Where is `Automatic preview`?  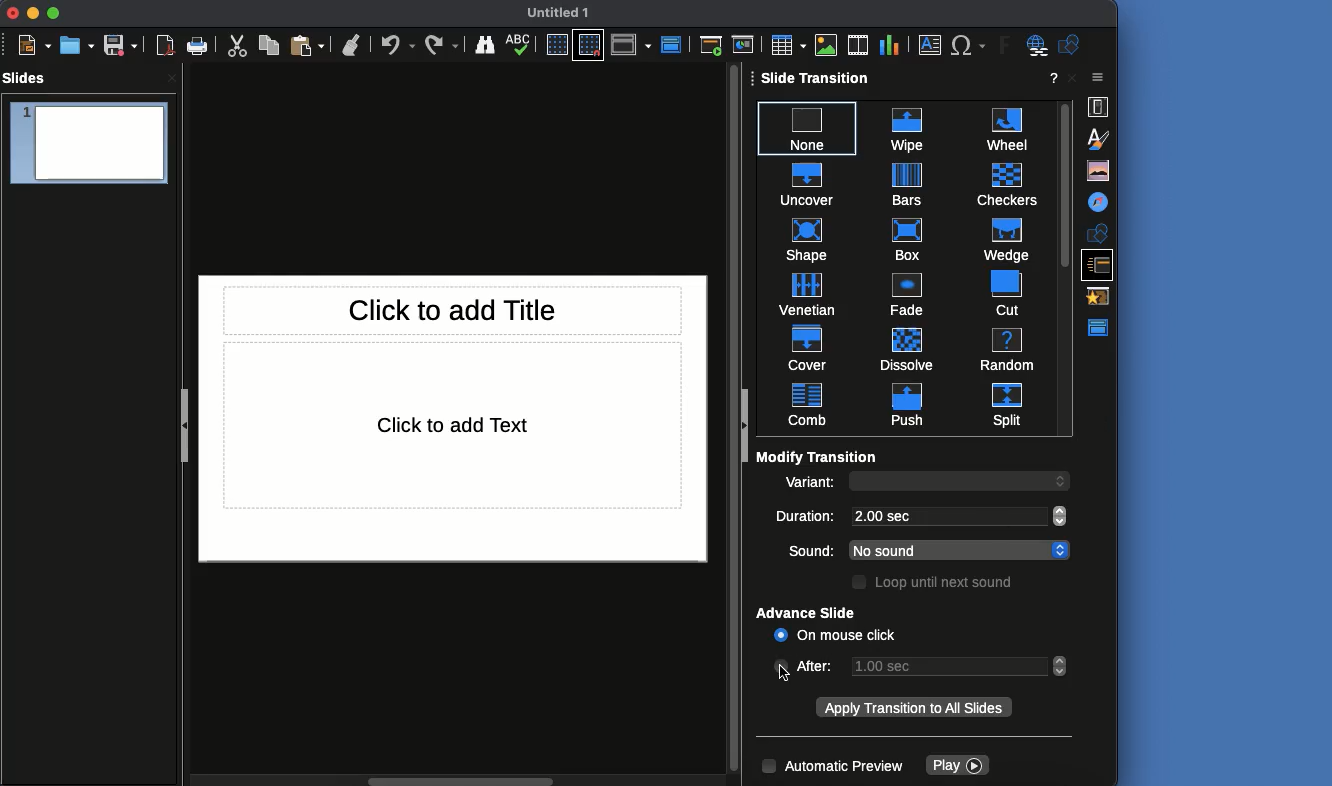
Automatic preview is located at coordinates (834, 767).